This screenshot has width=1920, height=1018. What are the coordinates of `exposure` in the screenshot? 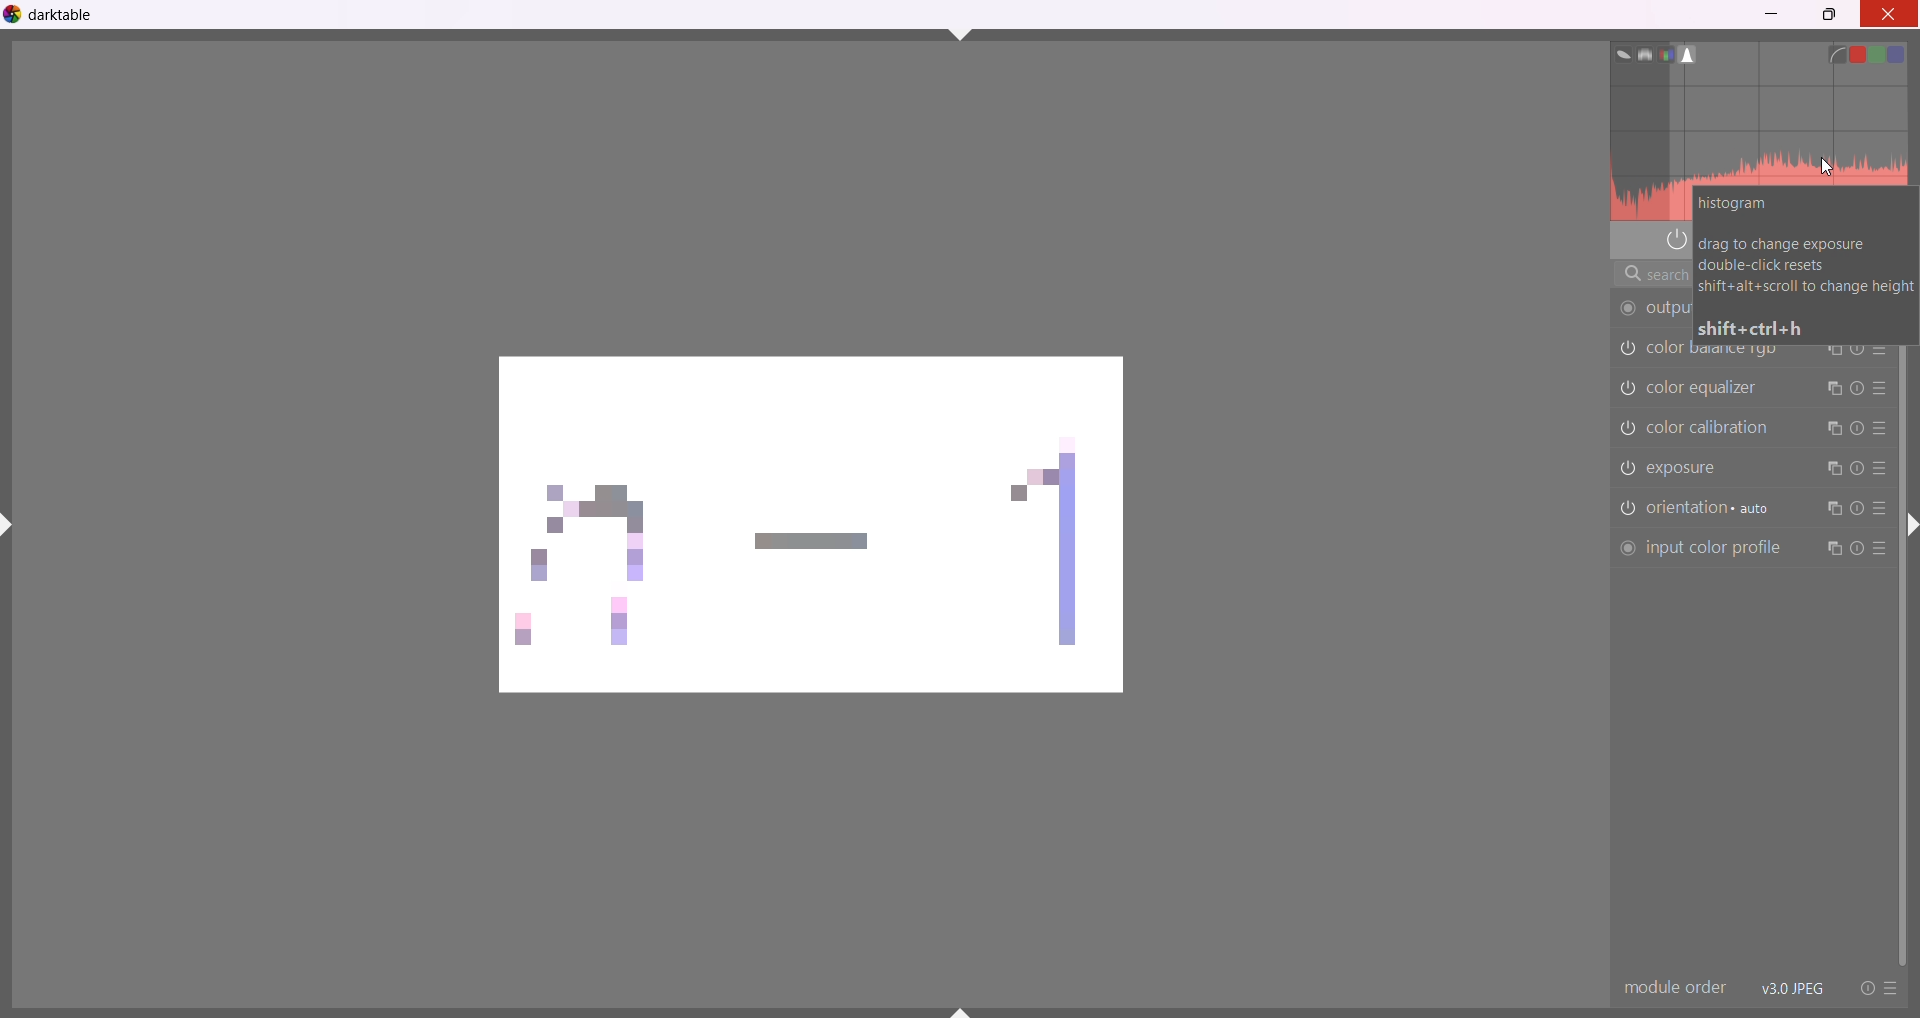 It's located at (1698, 470).